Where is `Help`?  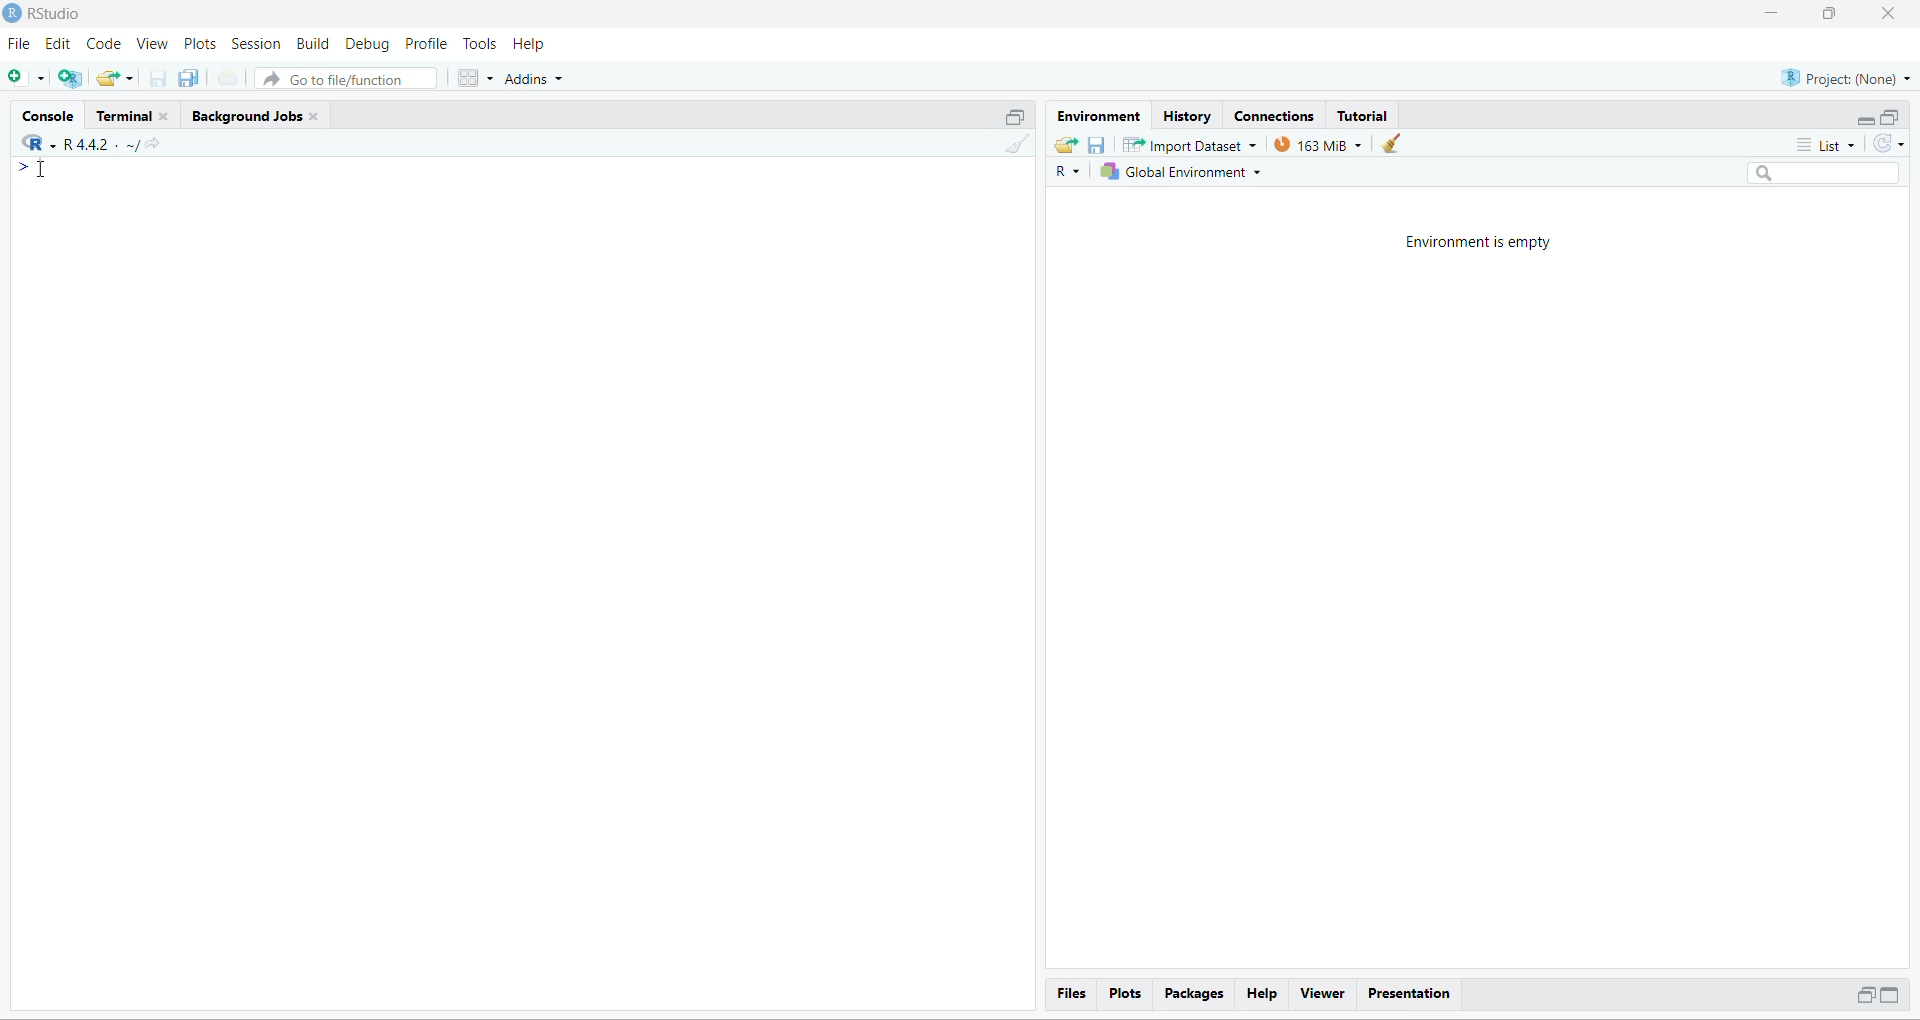 Help is located at coordinates (531, 44).